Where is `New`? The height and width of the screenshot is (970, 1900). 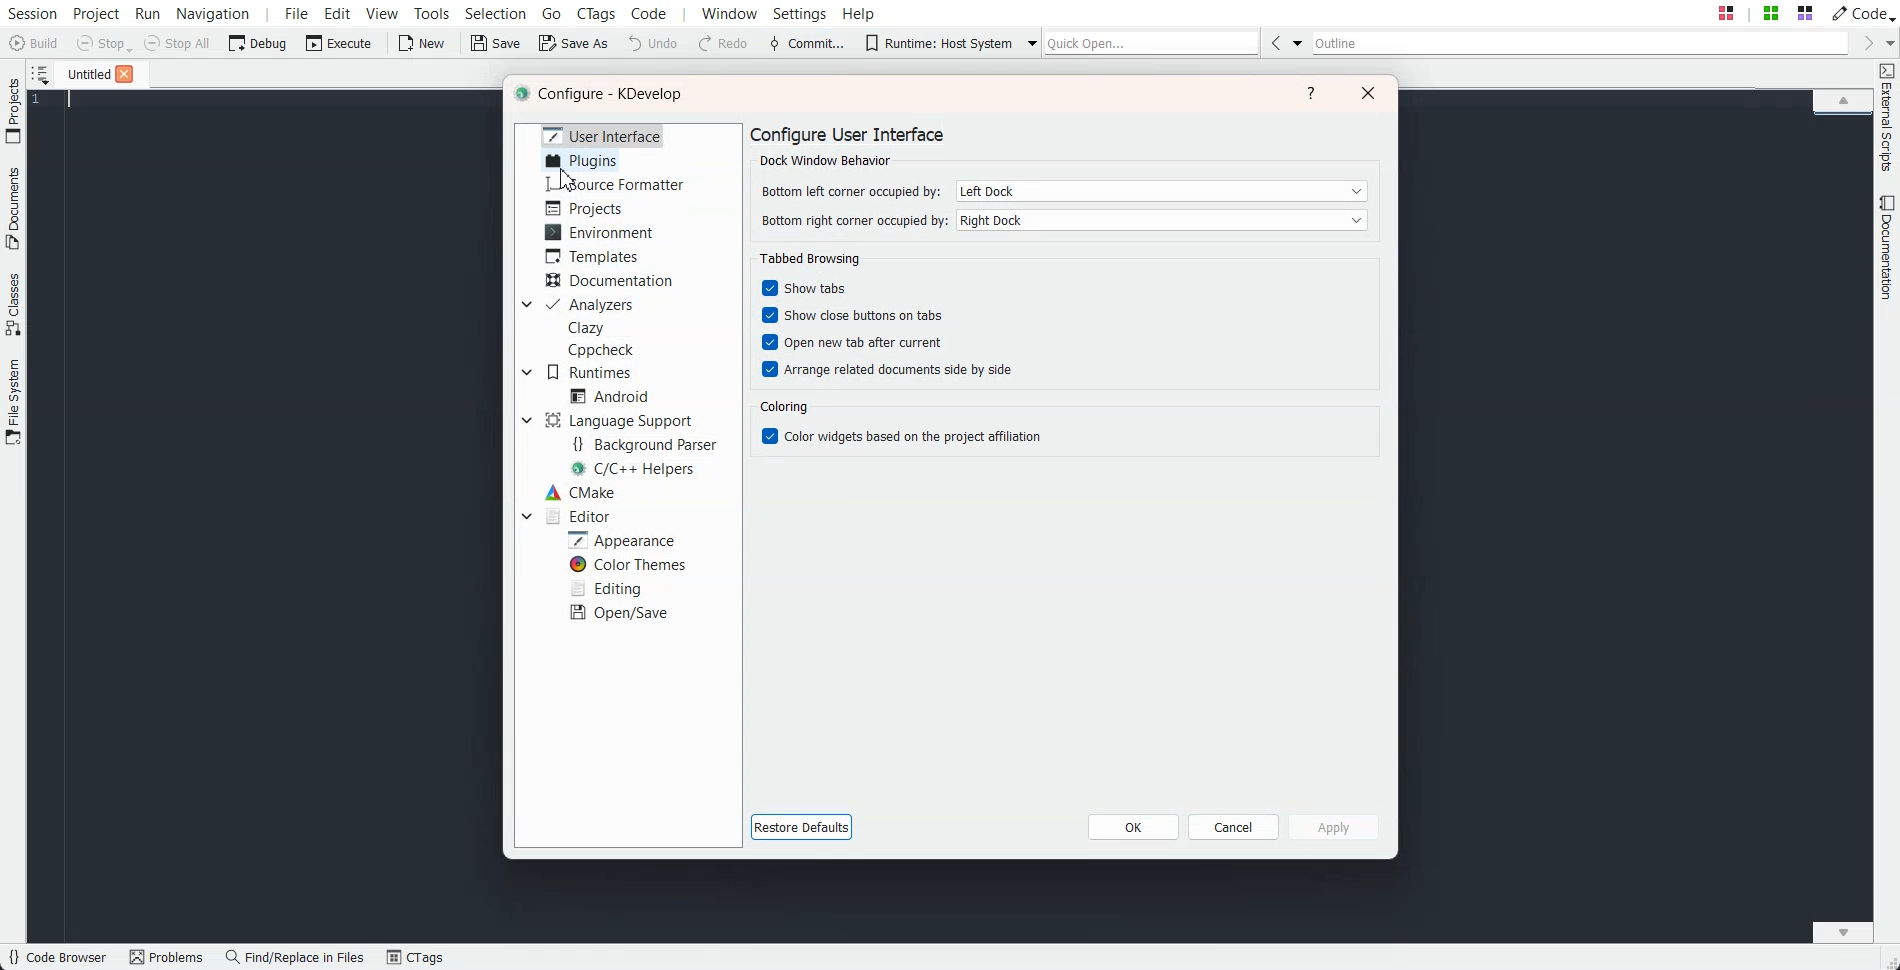 New is located at coordinates (420, 43).